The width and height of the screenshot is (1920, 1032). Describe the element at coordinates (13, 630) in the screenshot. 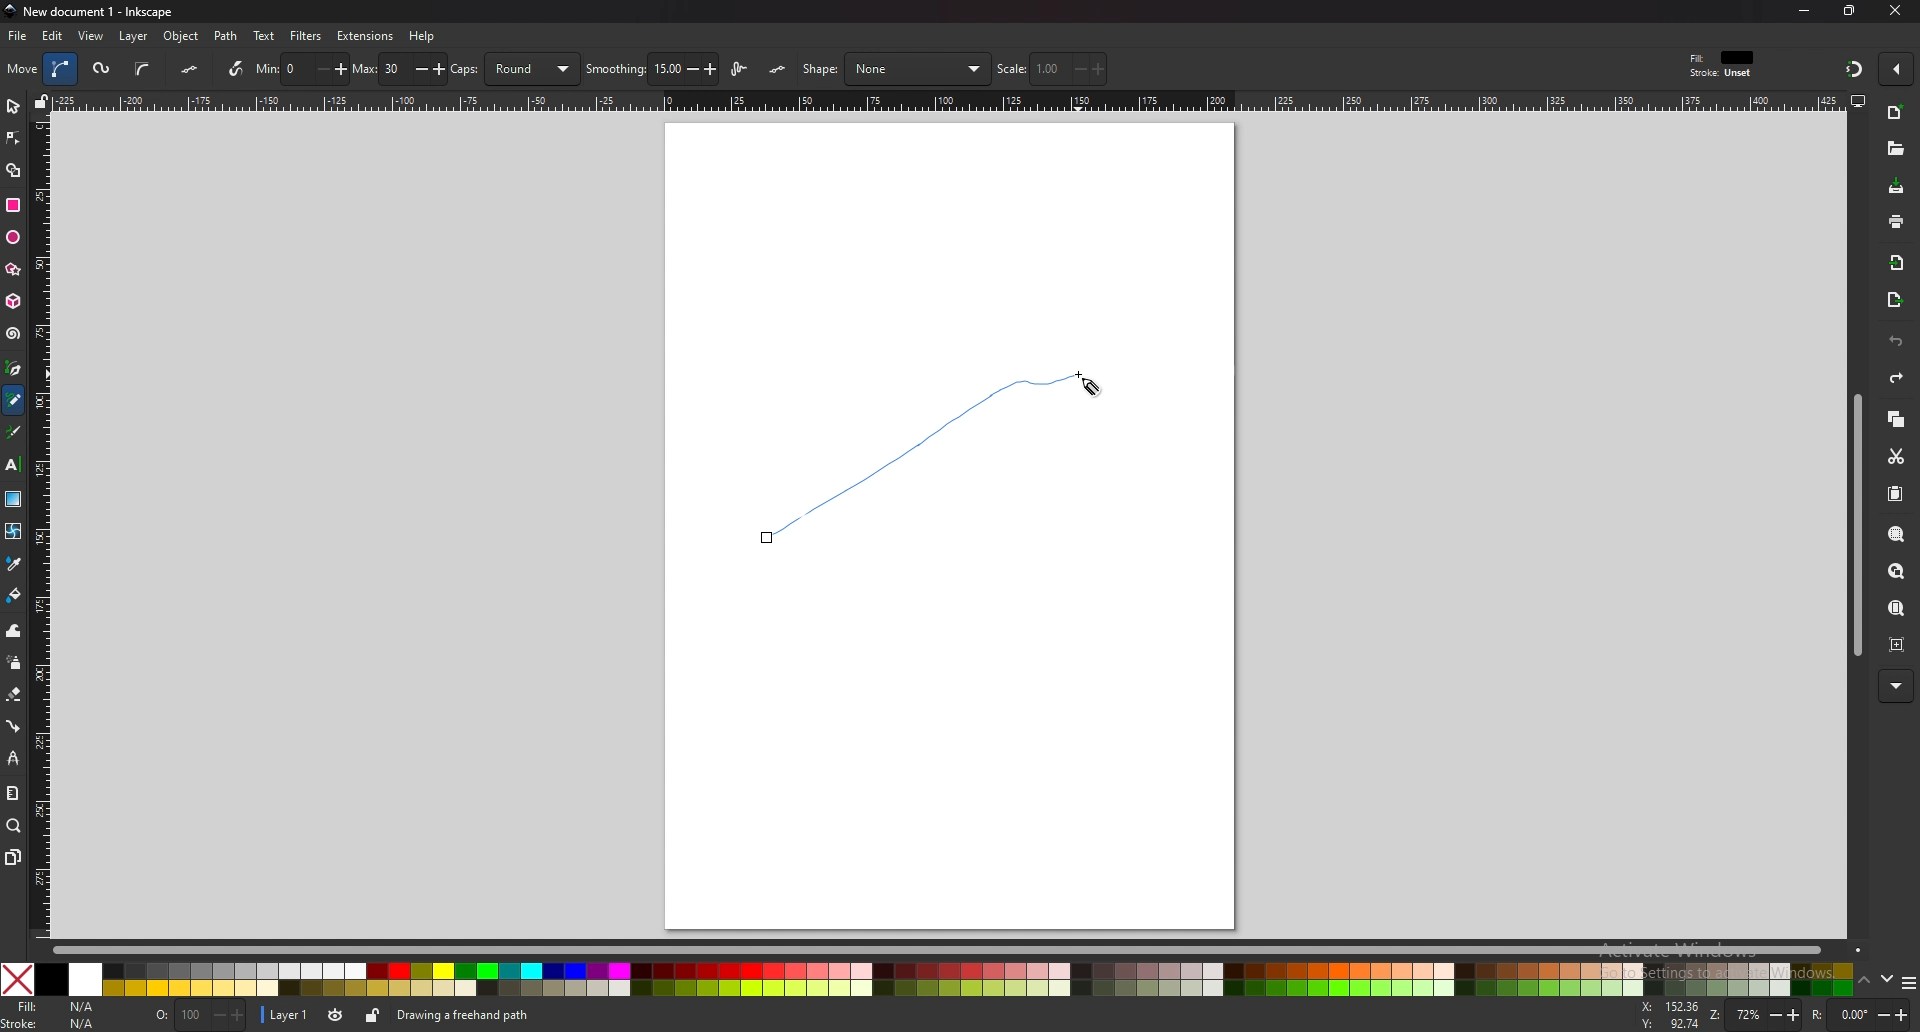

I see `tweak` at that location.